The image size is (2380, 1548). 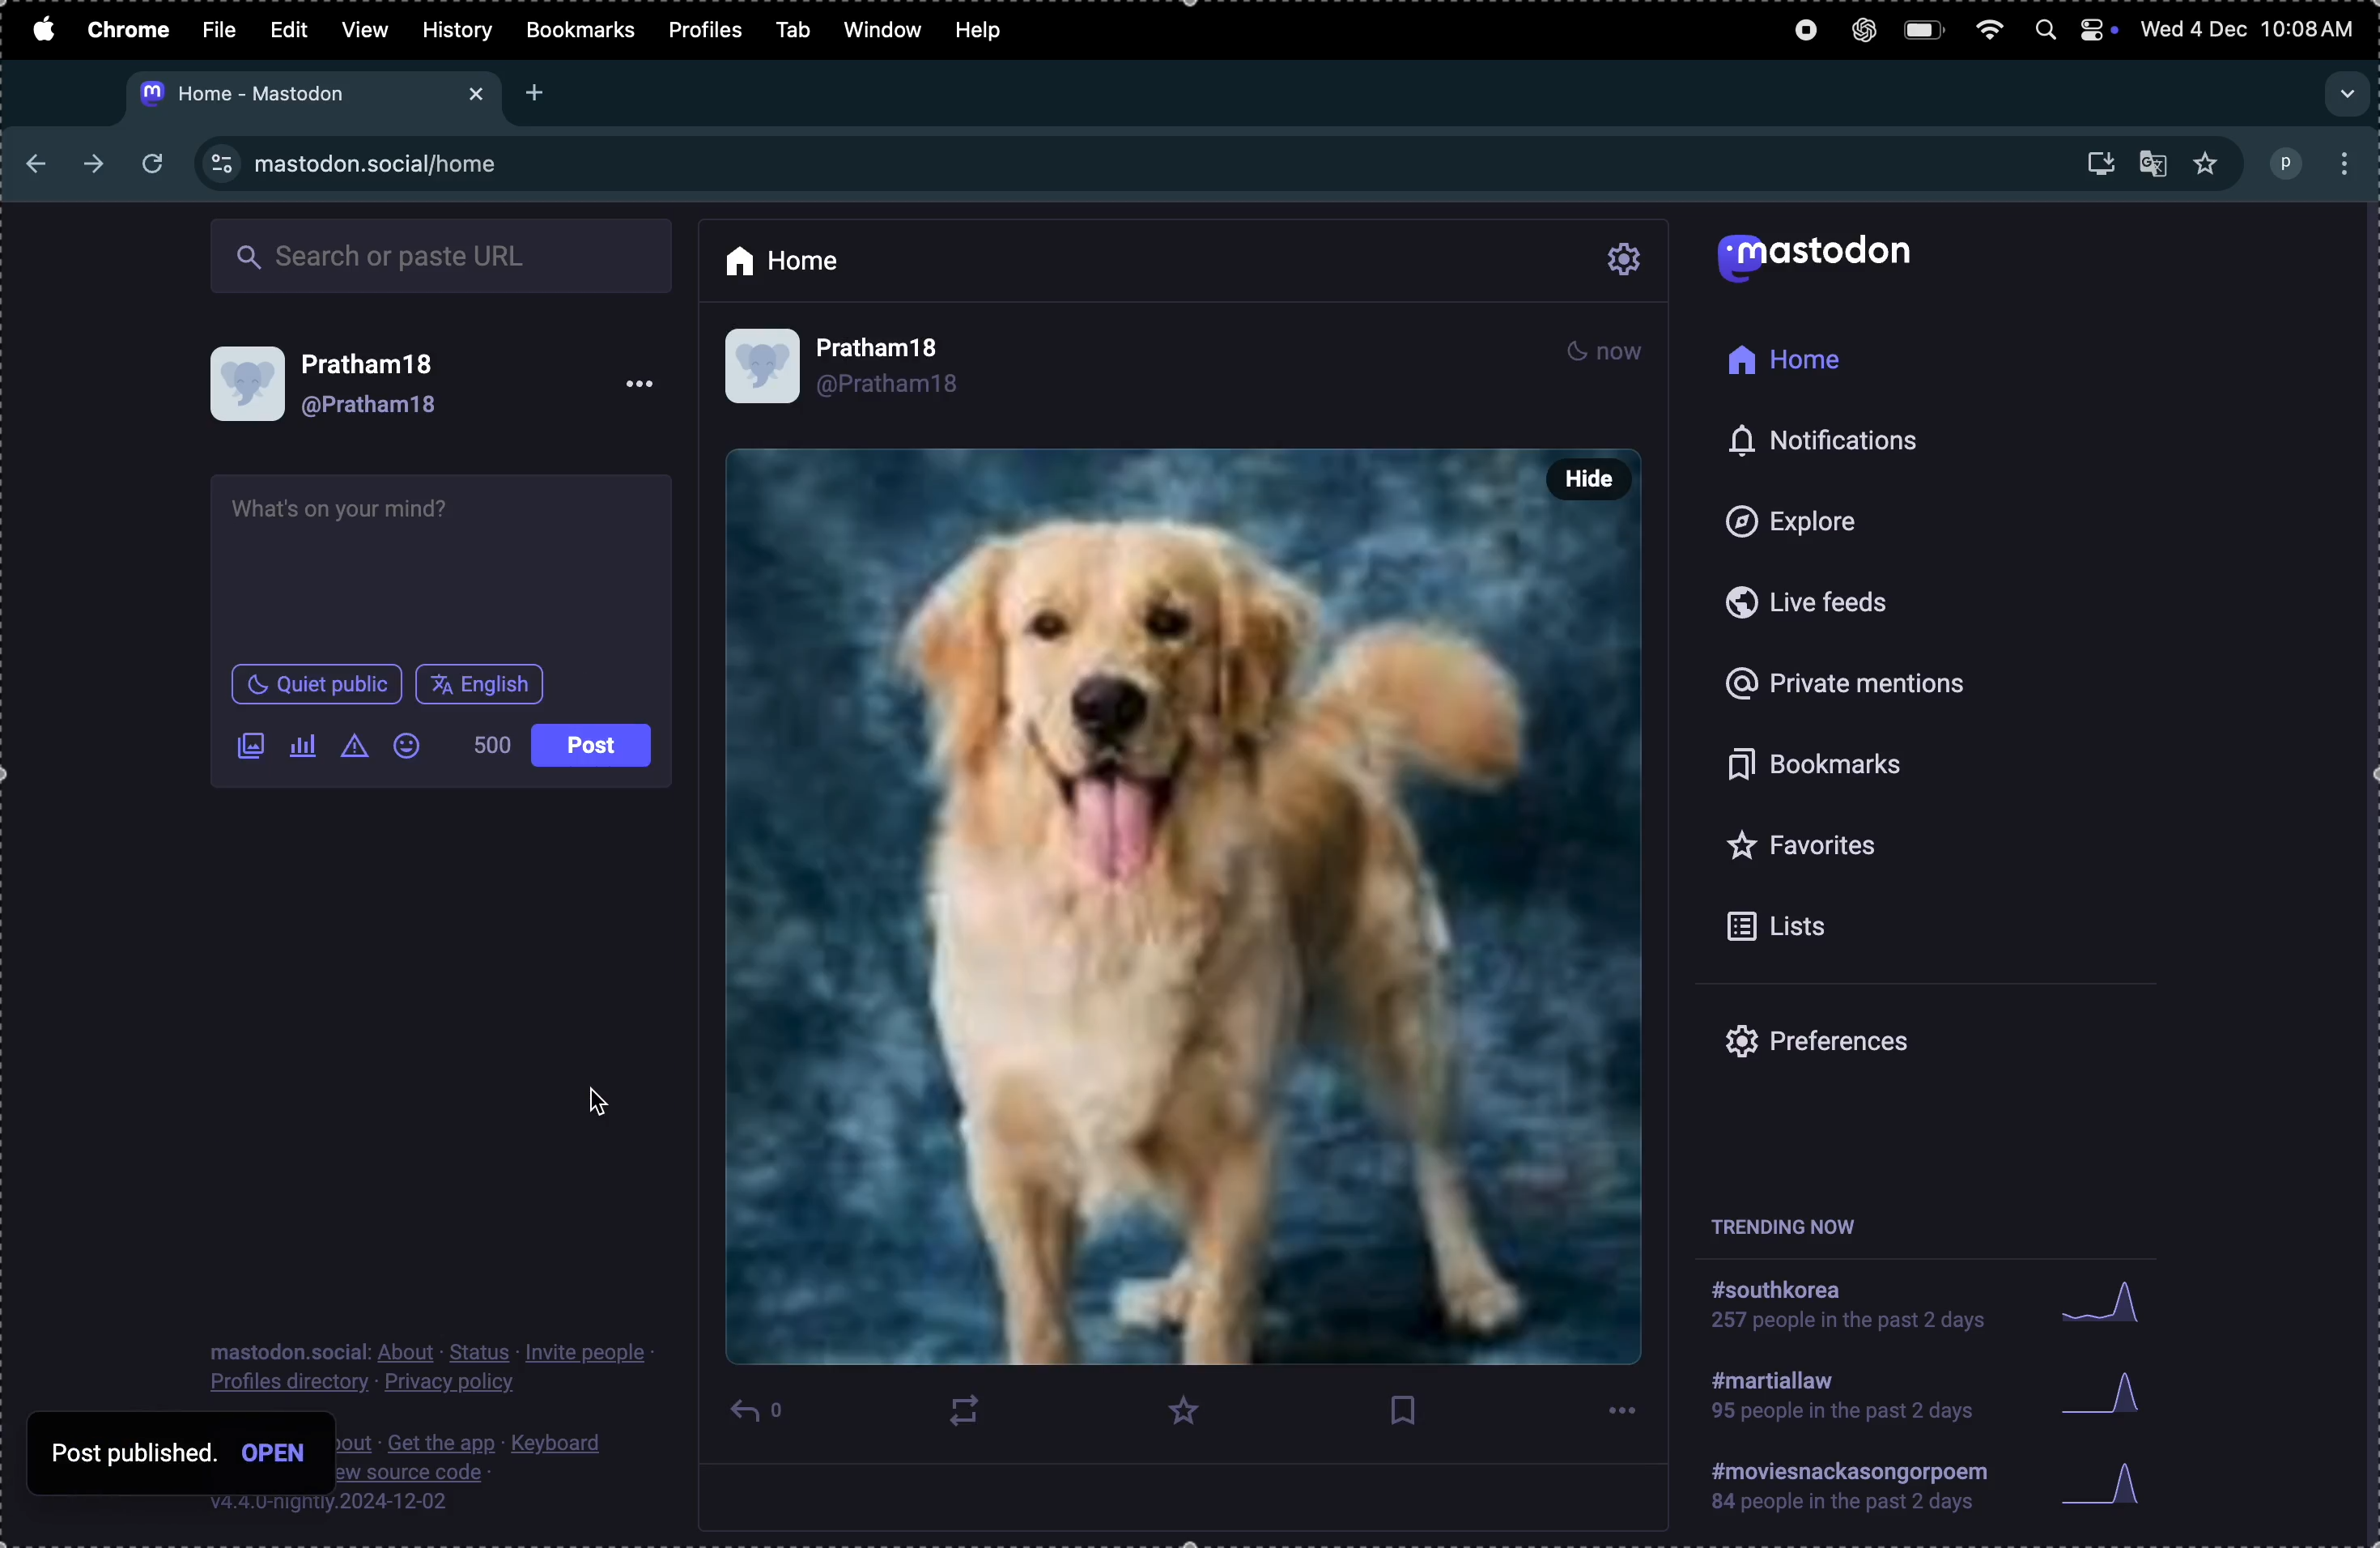 What do you see at coordinates (383, 163) in the screenshot?
I see `Mastdon url` at bounding box center [383, 163].